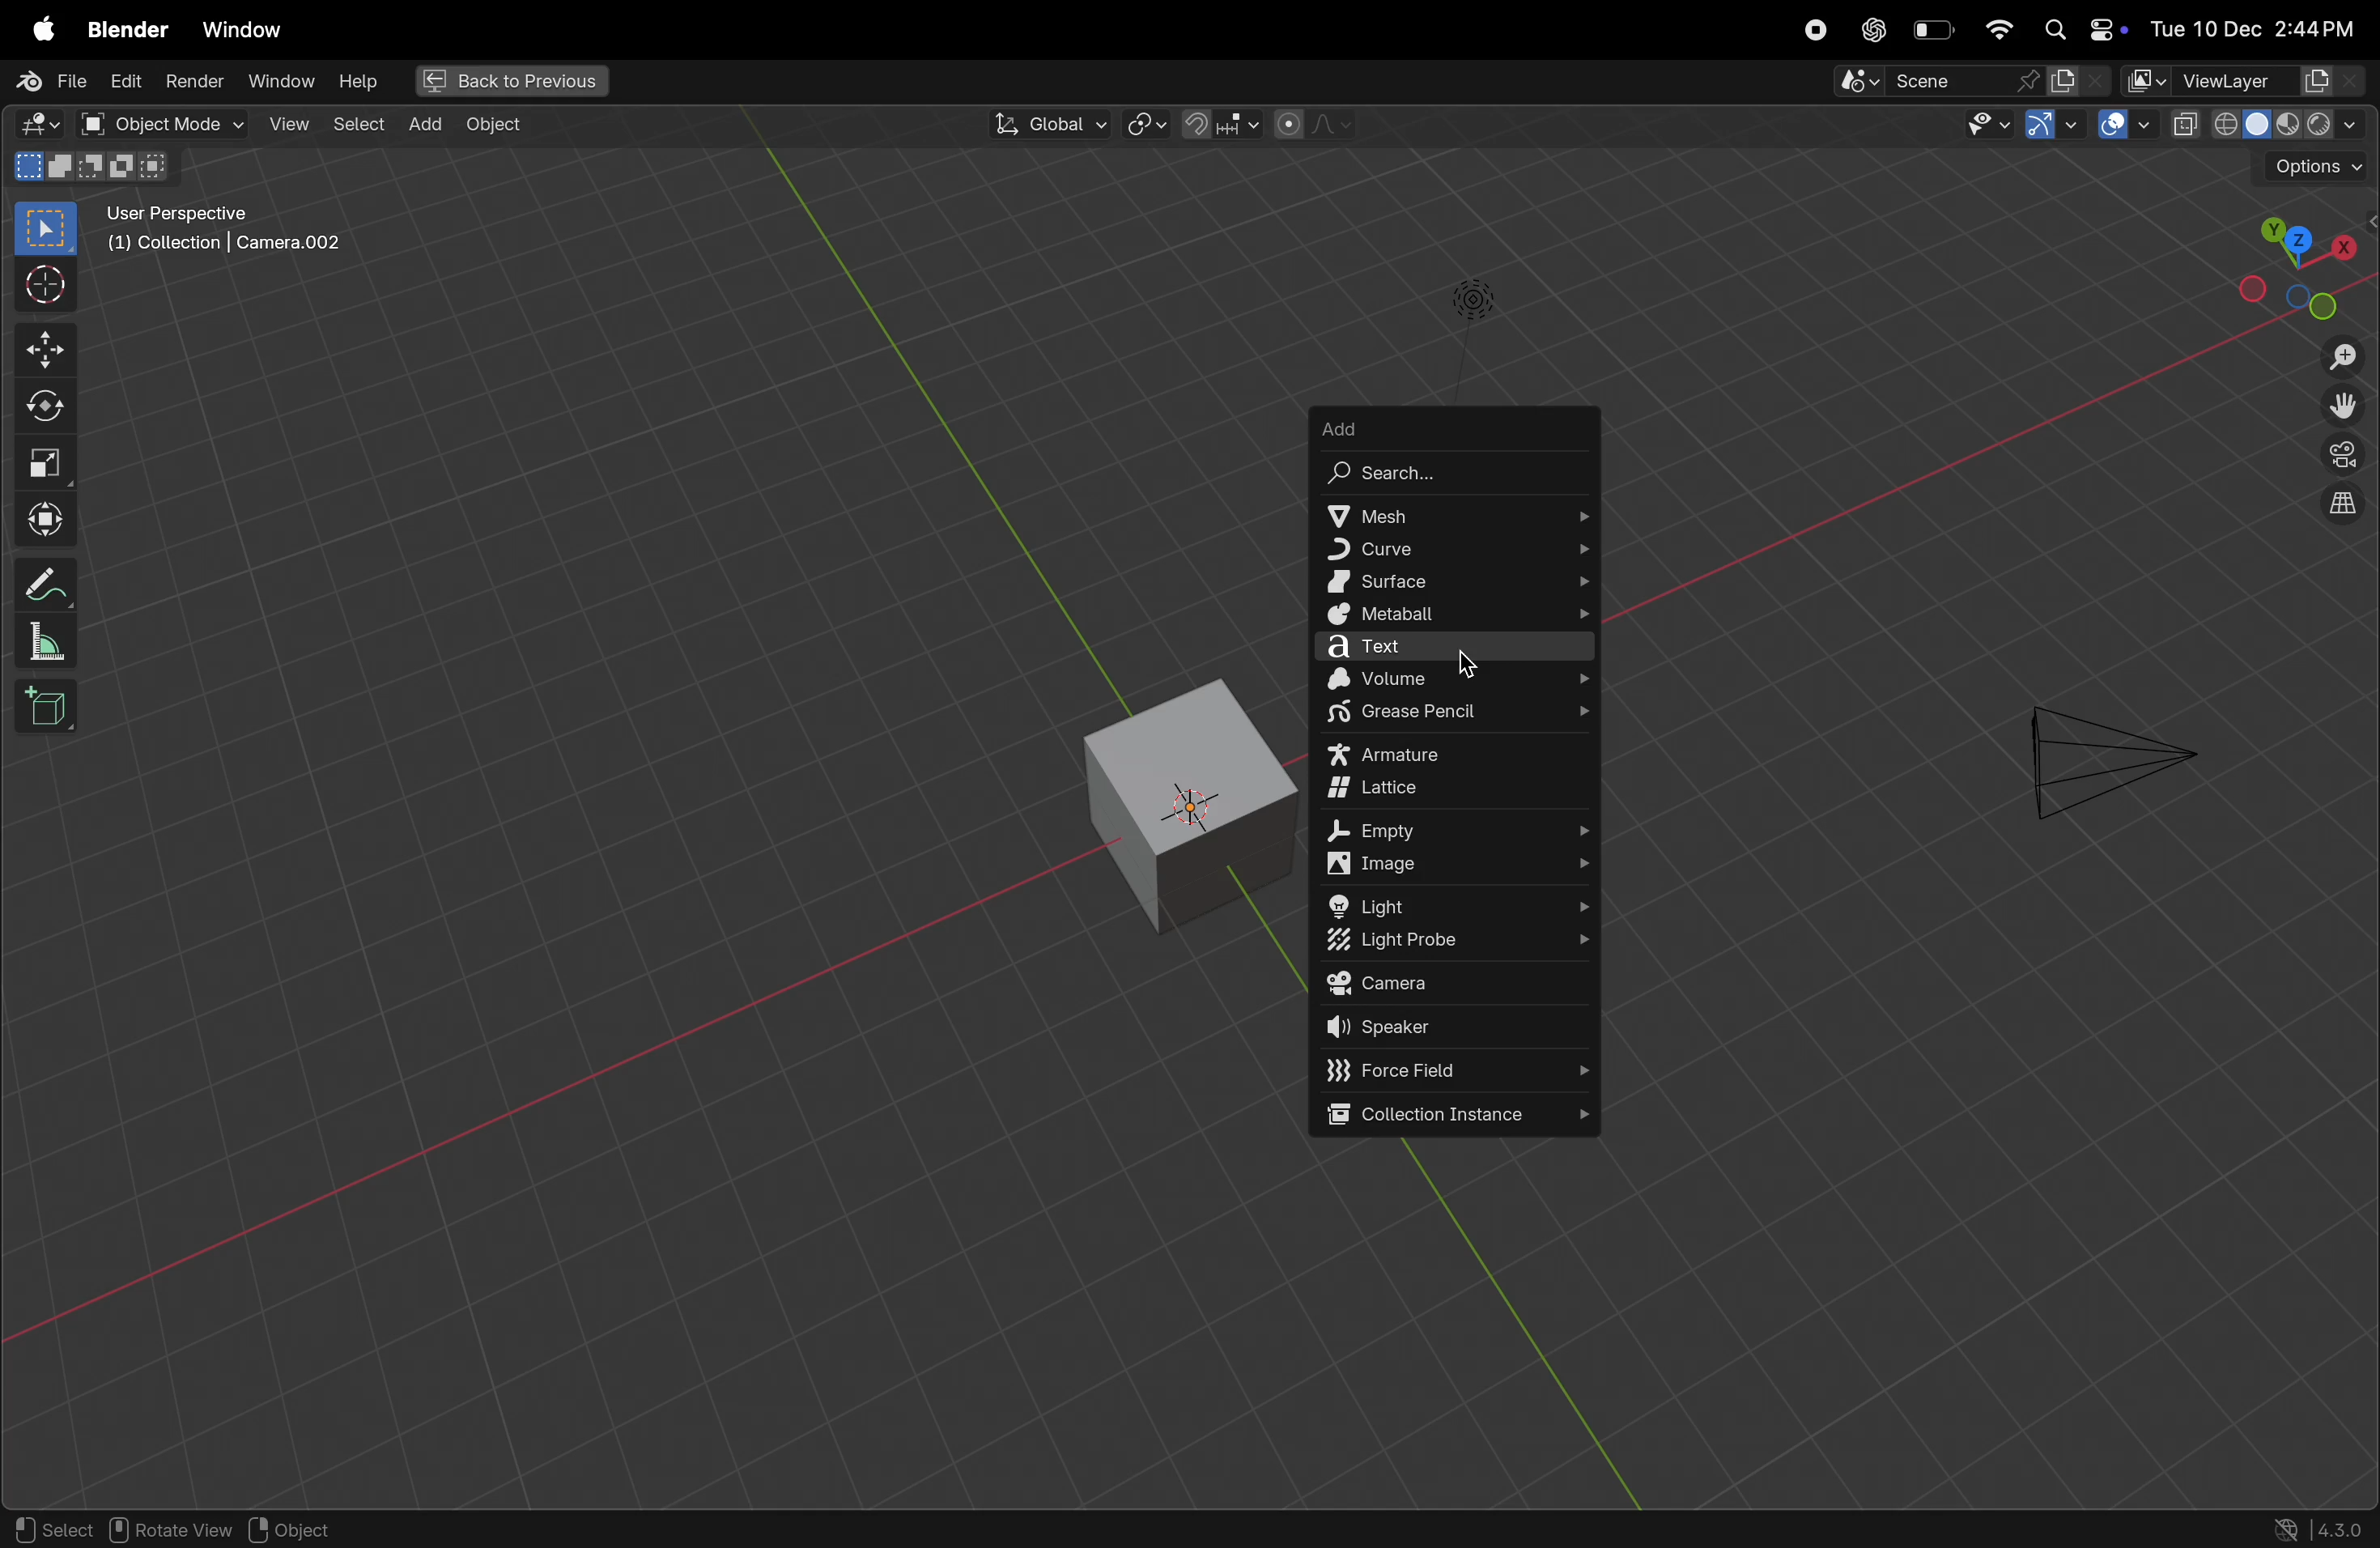  What do you see at coordinates (1472, 665) in the screenshot?
I see `cursor` at bounding box center [1472, 665].